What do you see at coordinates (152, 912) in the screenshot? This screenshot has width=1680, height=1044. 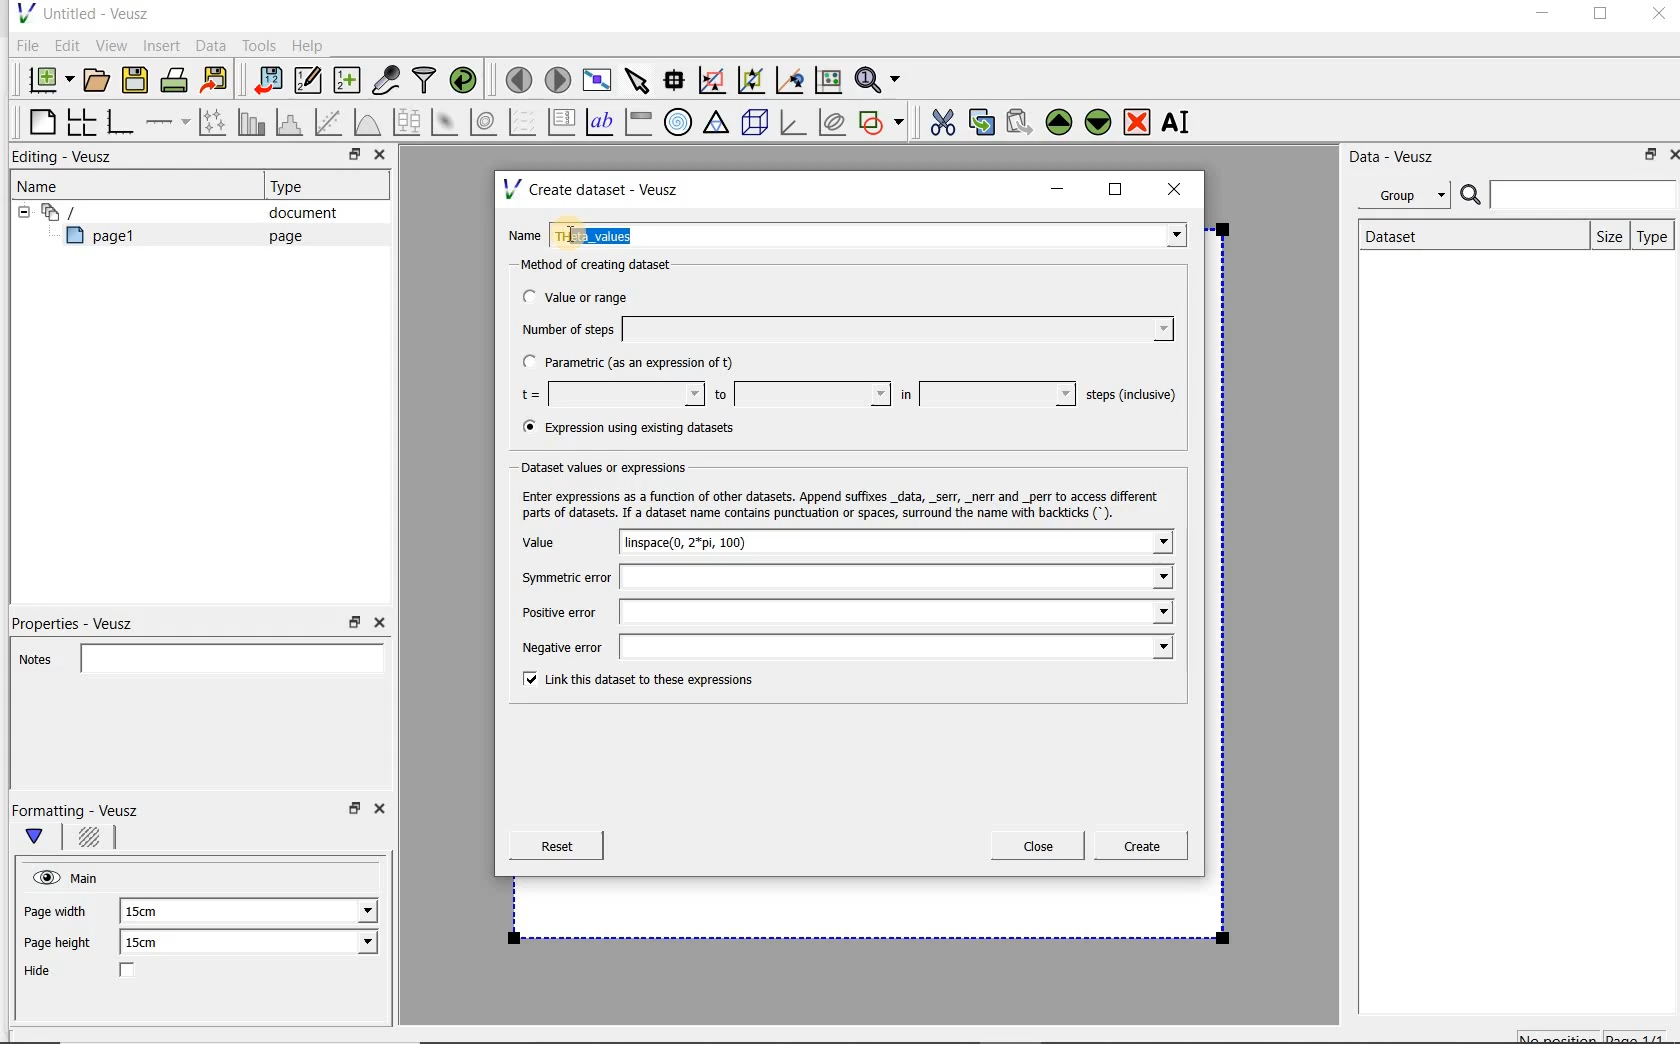 I see `15cm` at bounding box center [152, 912].